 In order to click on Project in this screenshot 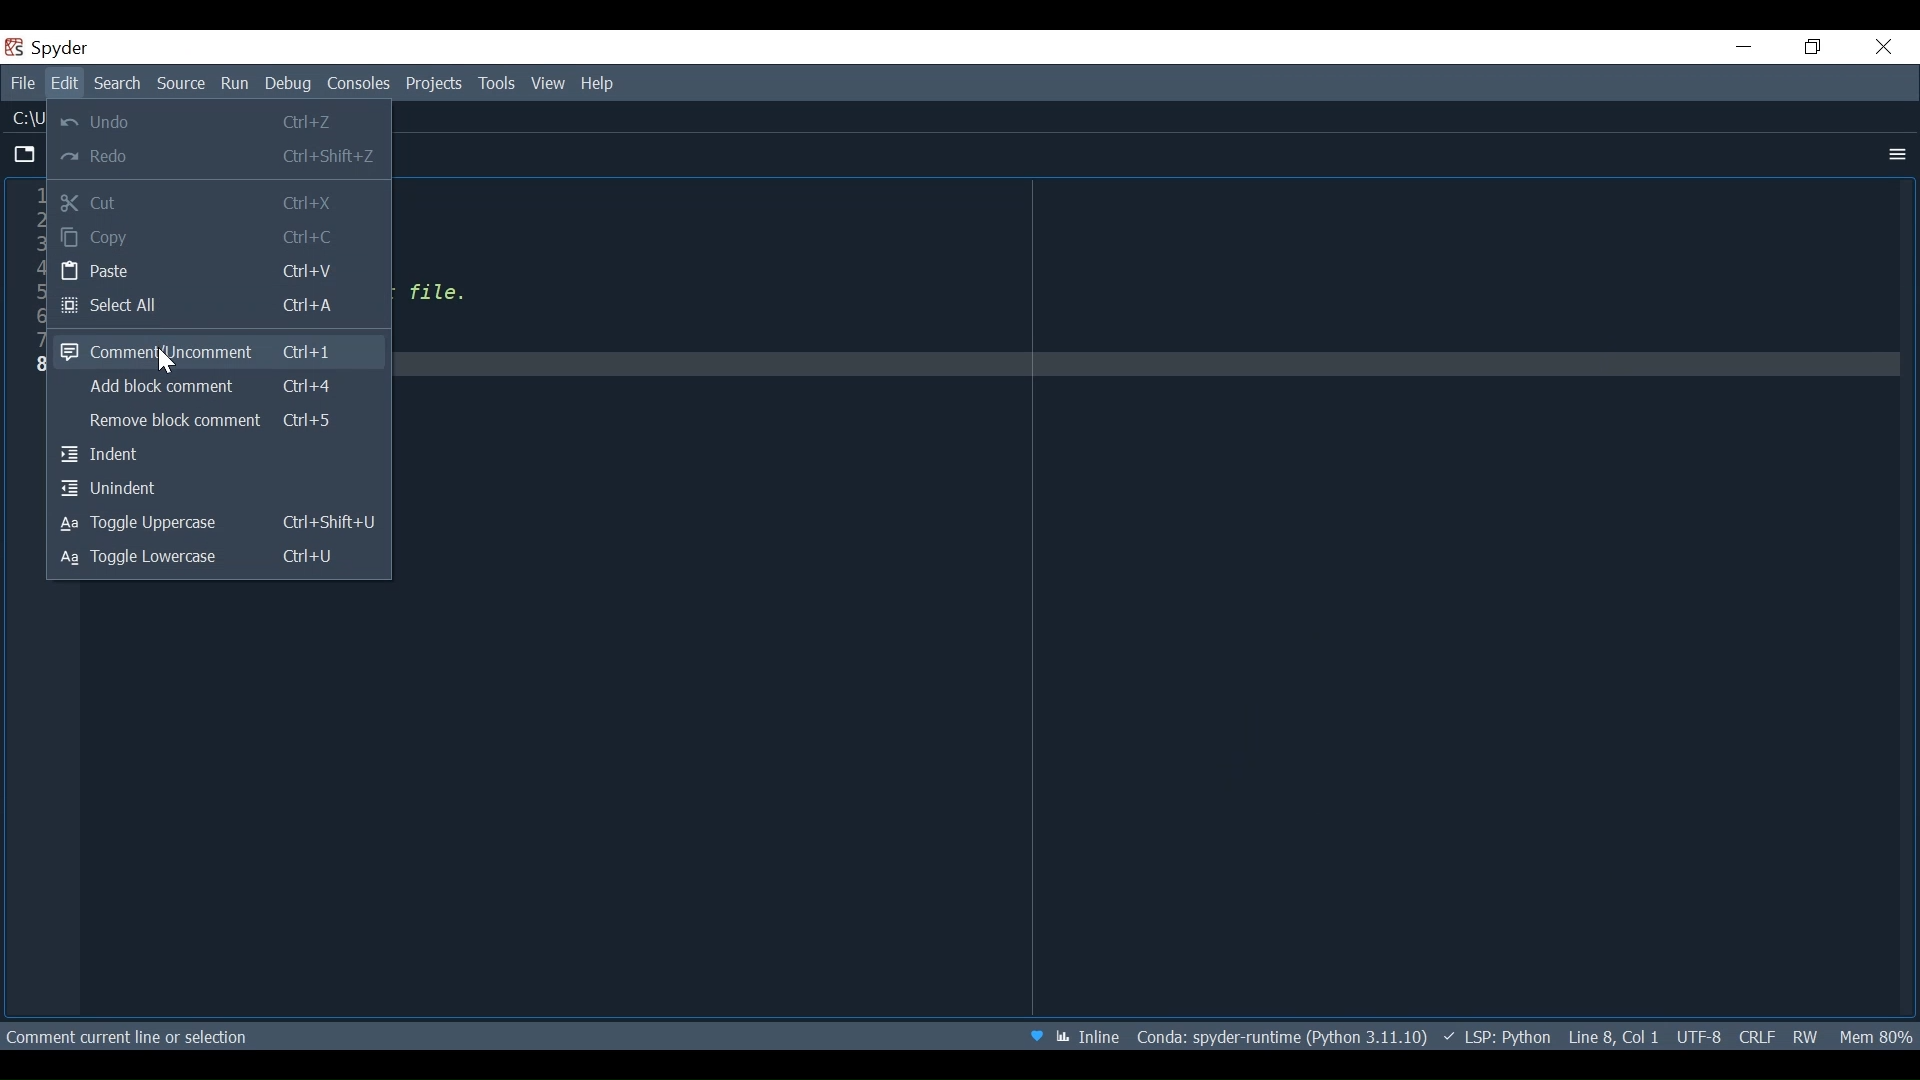, I will do `click(435, 85)`.